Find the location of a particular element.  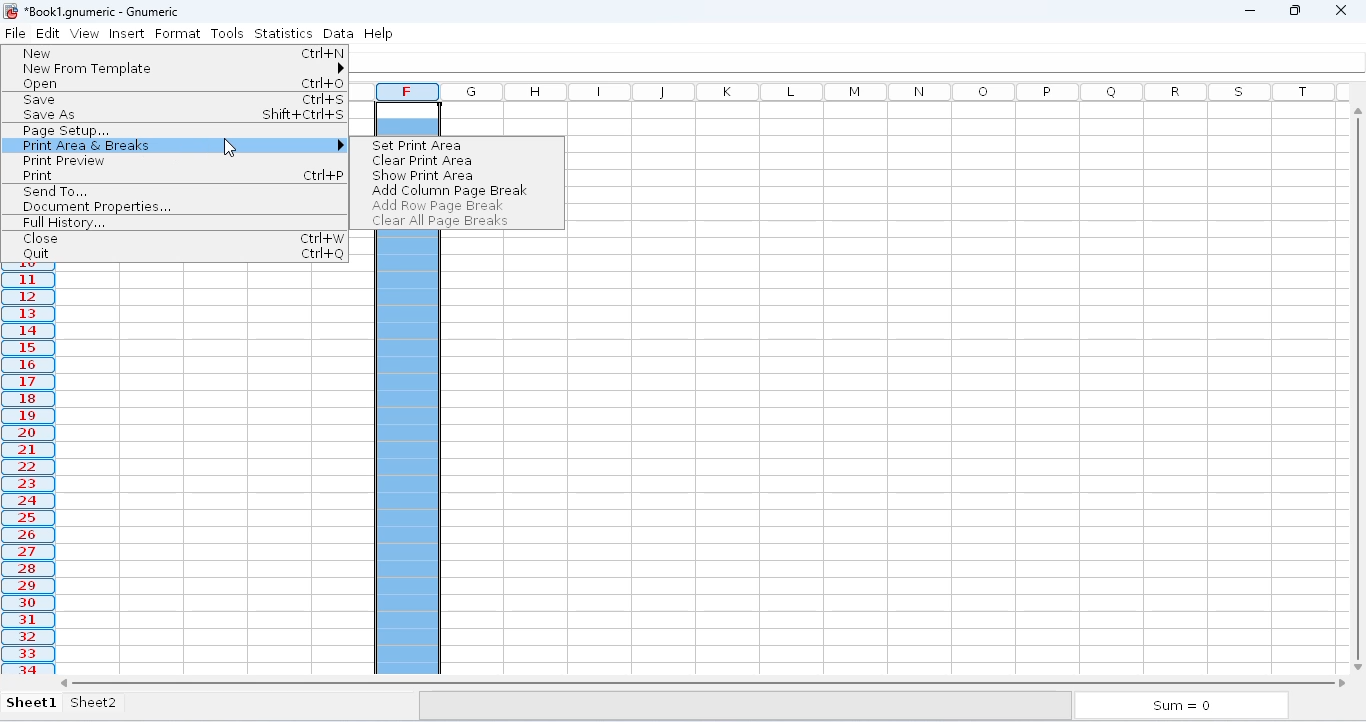

formula bar is located at coordinates (863, 62).